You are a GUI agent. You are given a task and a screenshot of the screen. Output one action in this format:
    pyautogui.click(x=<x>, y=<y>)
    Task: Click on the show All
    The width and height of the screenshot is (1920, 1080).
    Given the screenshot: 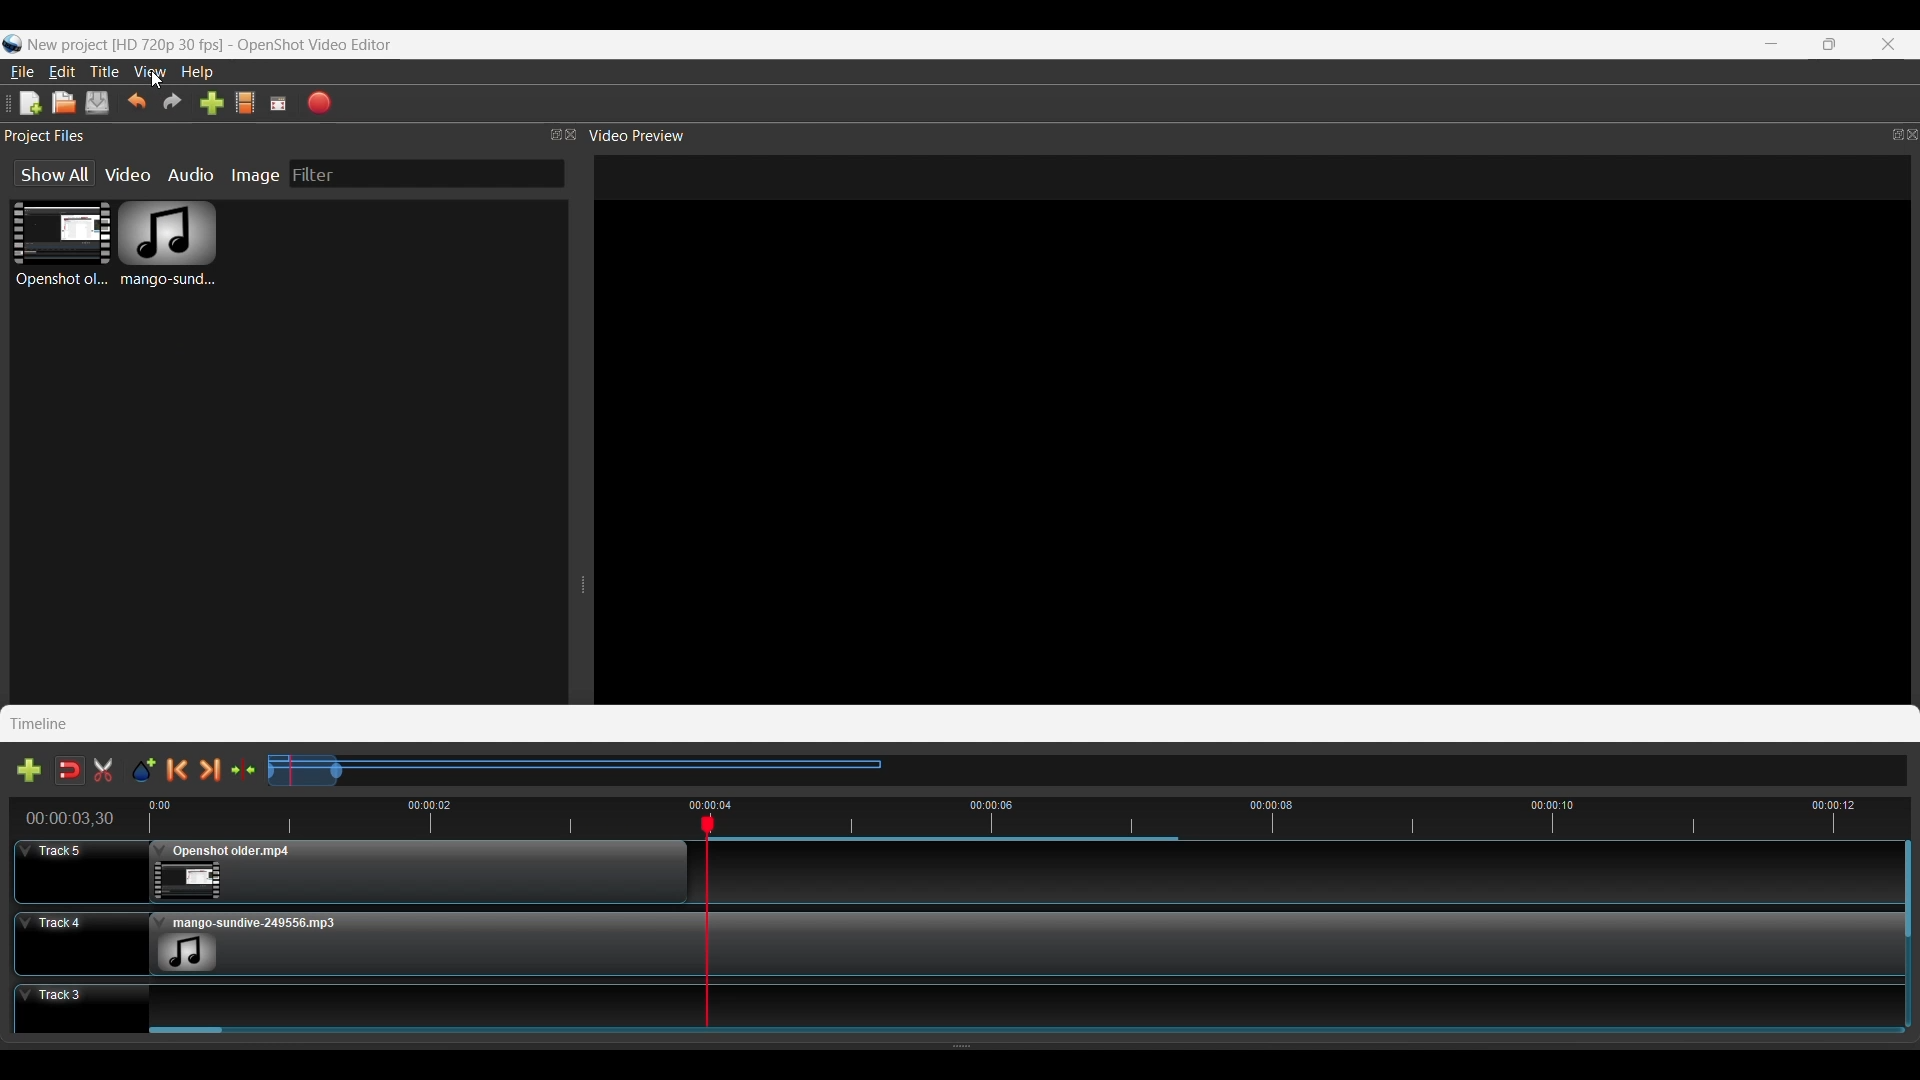 What is the action you would take?
    pyautogui.click(x=53, y=173)
    